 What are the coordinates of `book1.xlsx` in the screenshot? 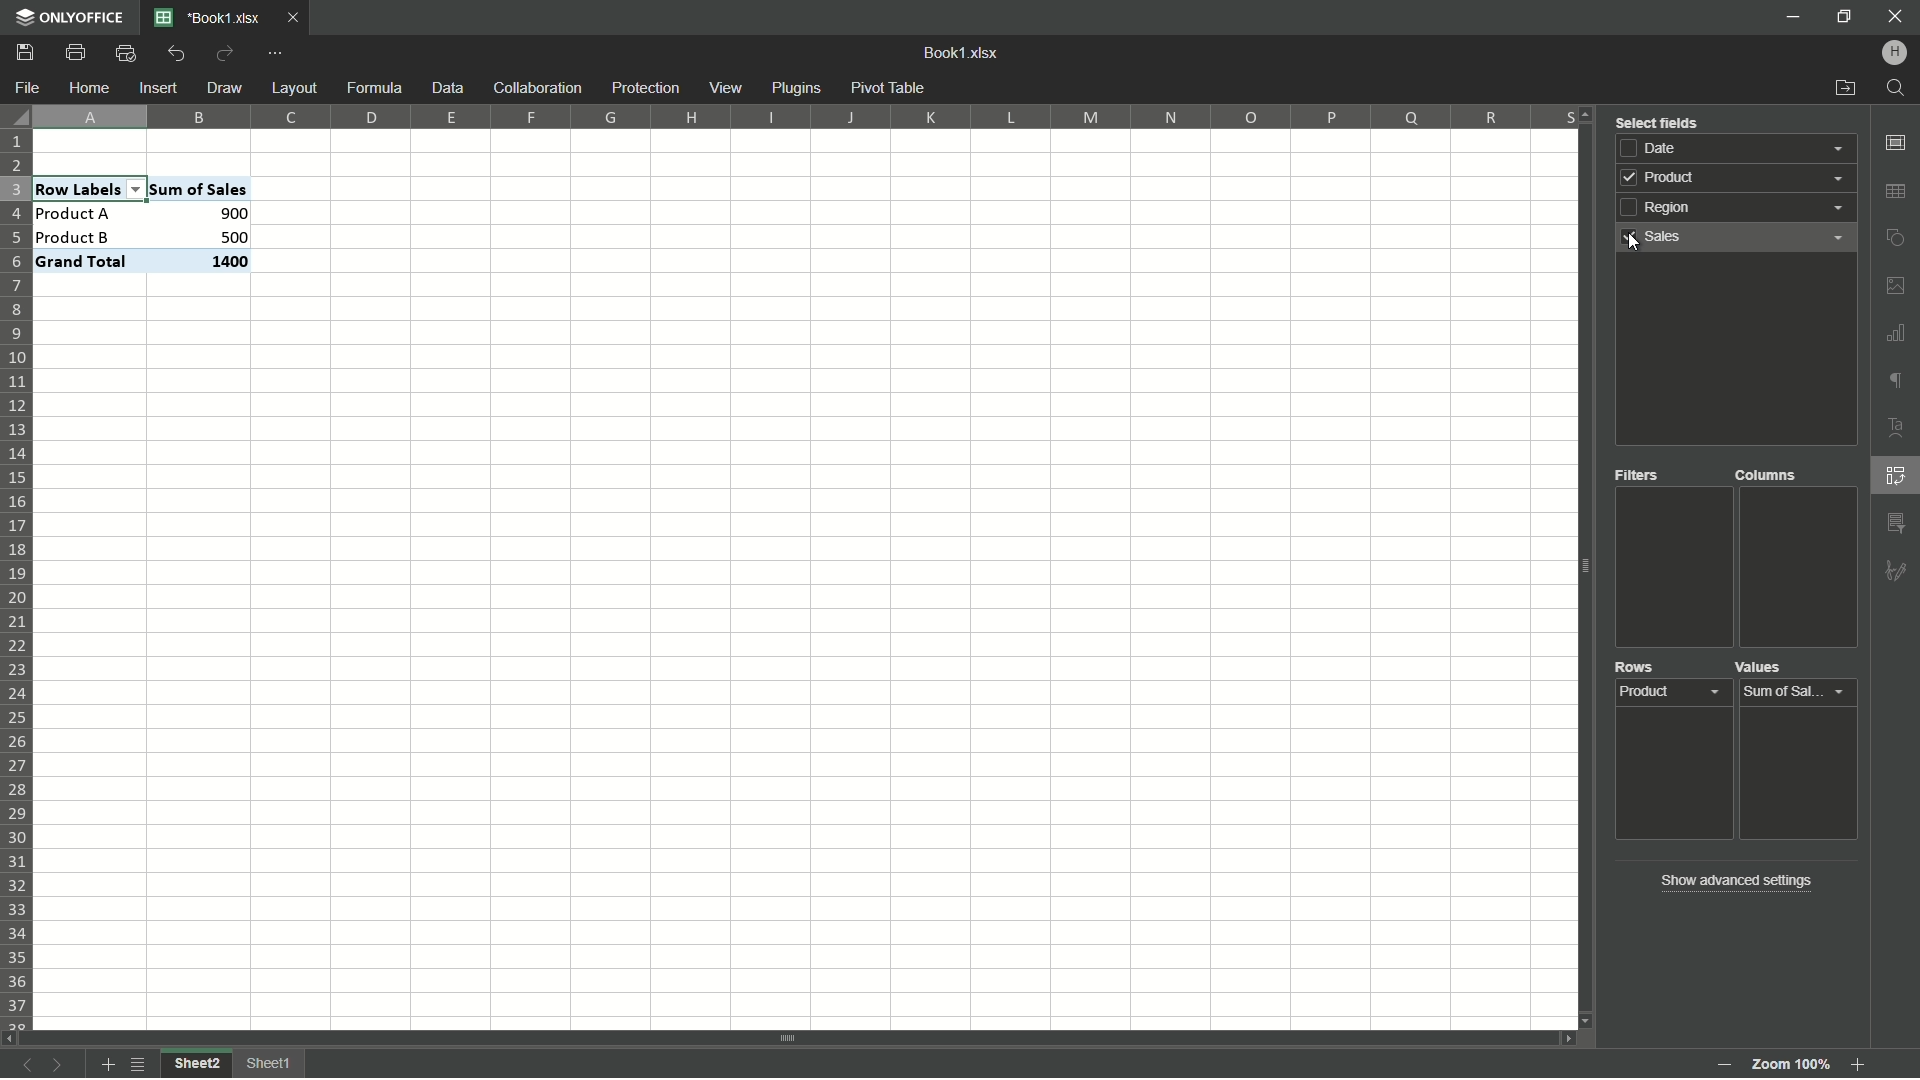 It's located at (964, 53).